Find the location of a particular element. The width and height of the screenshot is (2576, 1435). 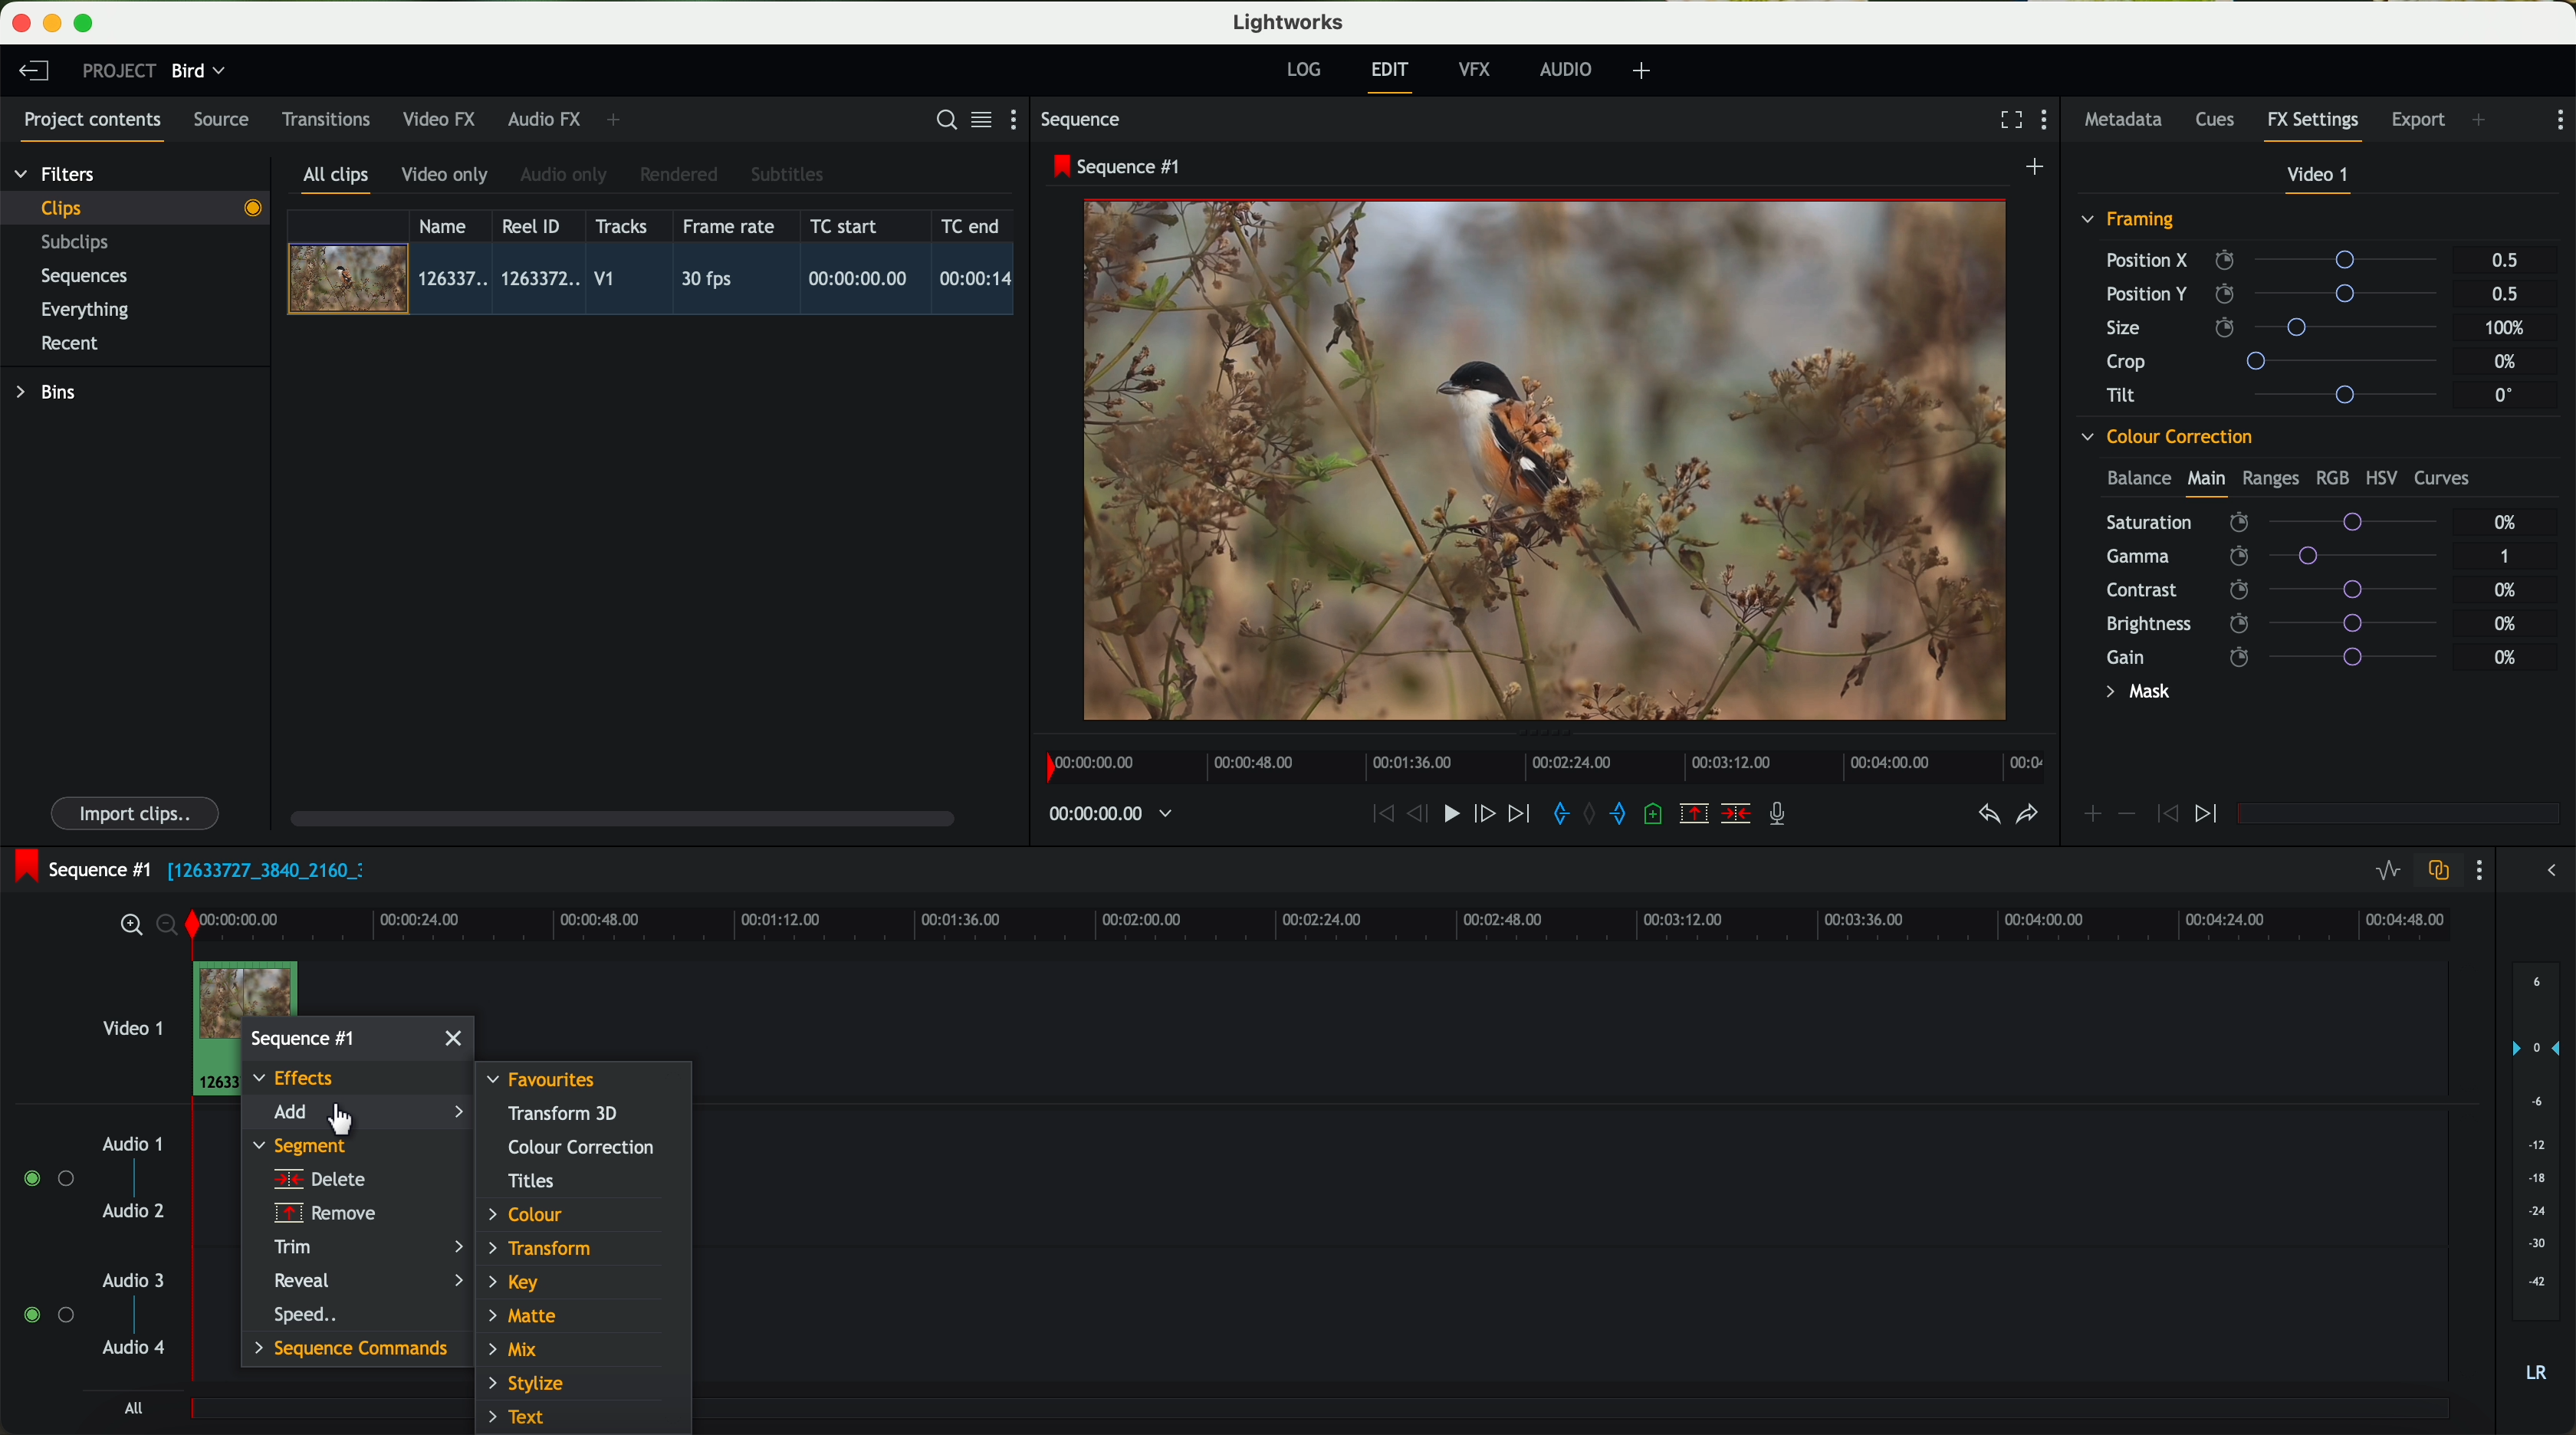

video FX is located at coordinates (444, 119).